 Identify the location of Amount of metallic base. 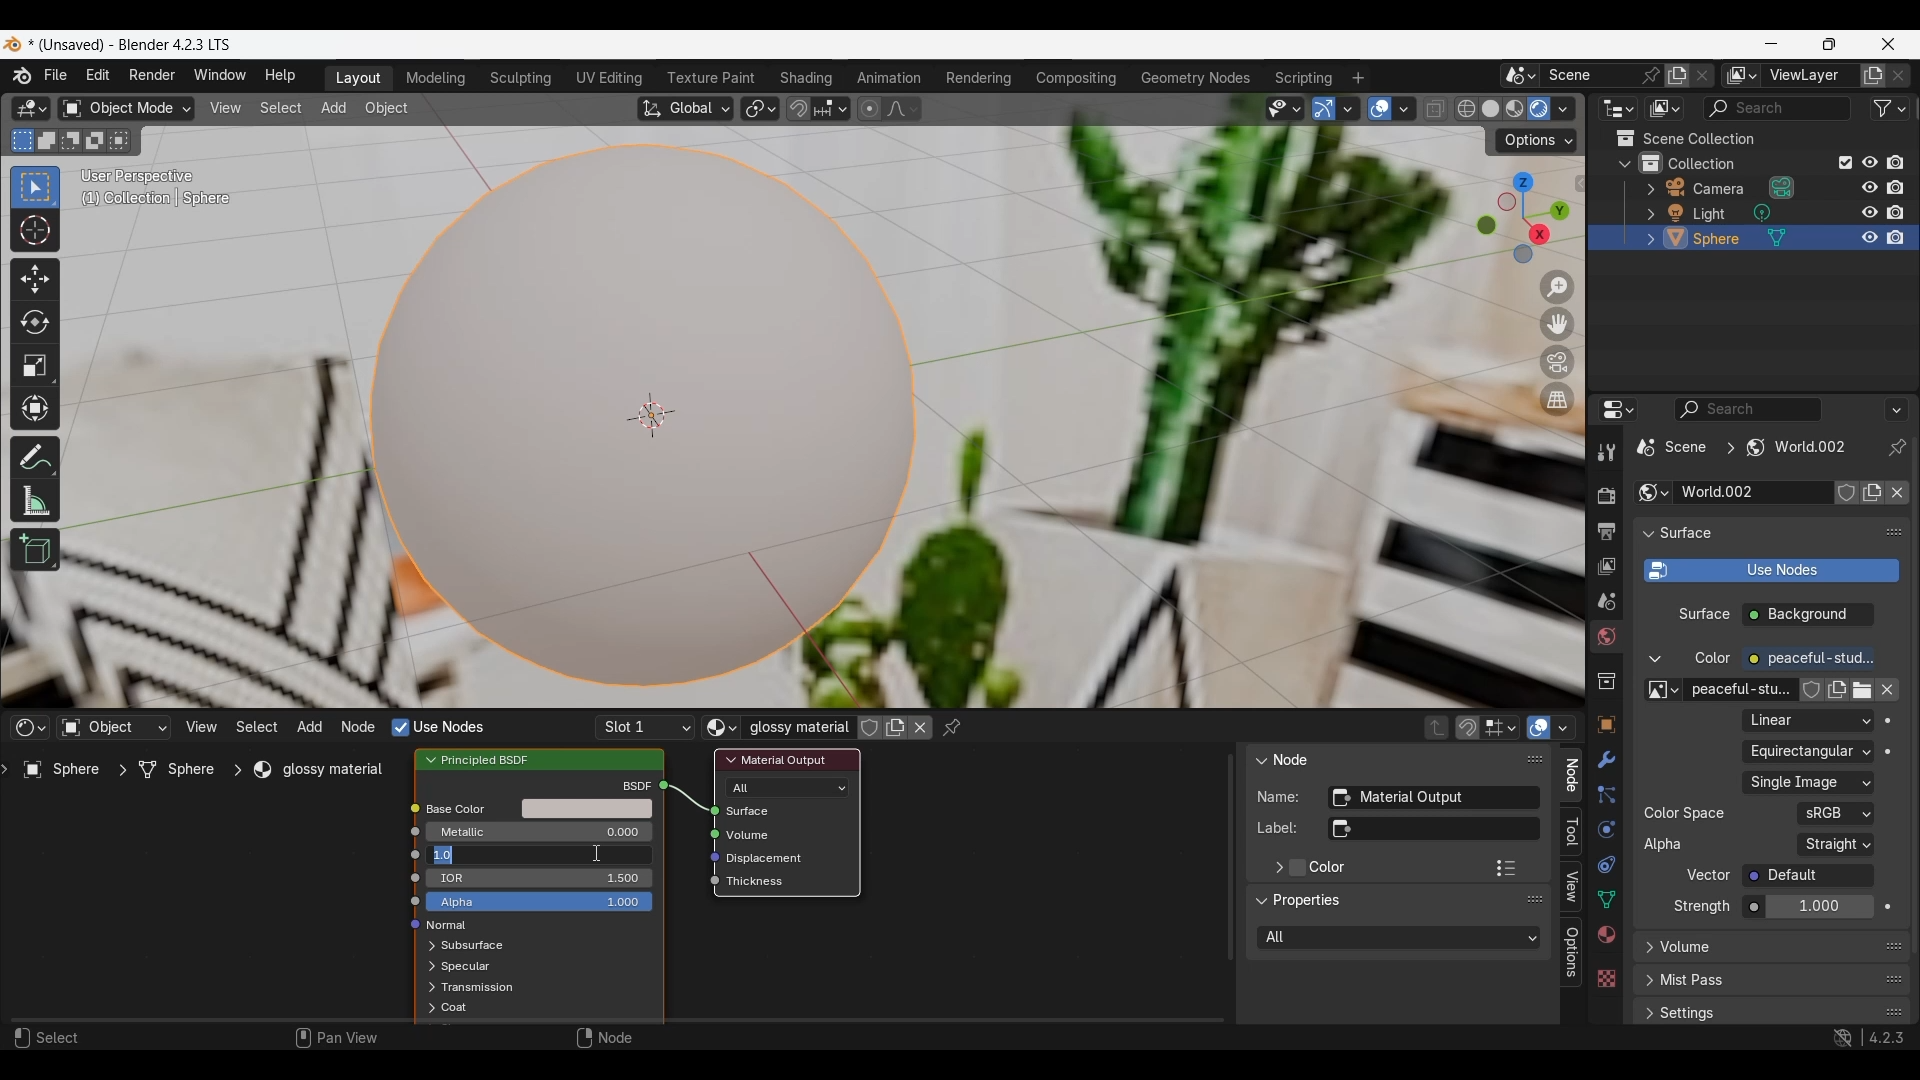
(539, 832).